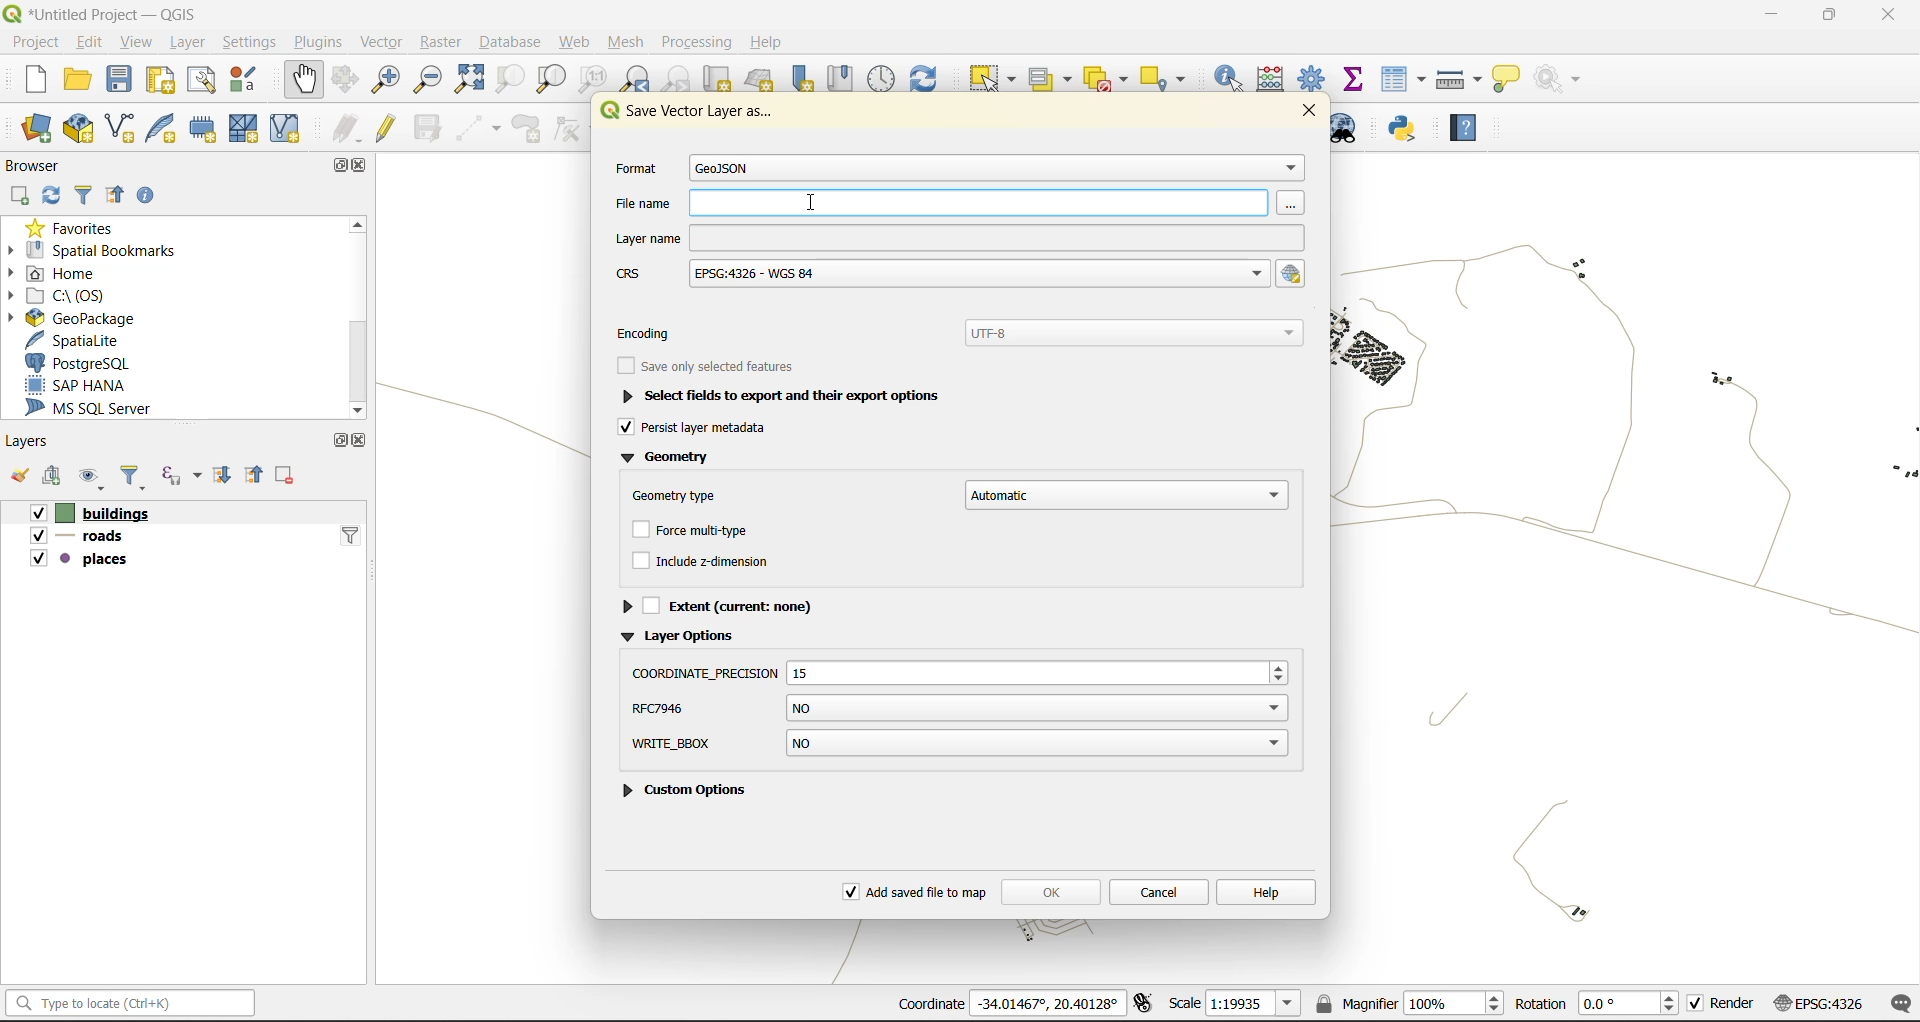  I want to click on geopackage, so click(92, 320).